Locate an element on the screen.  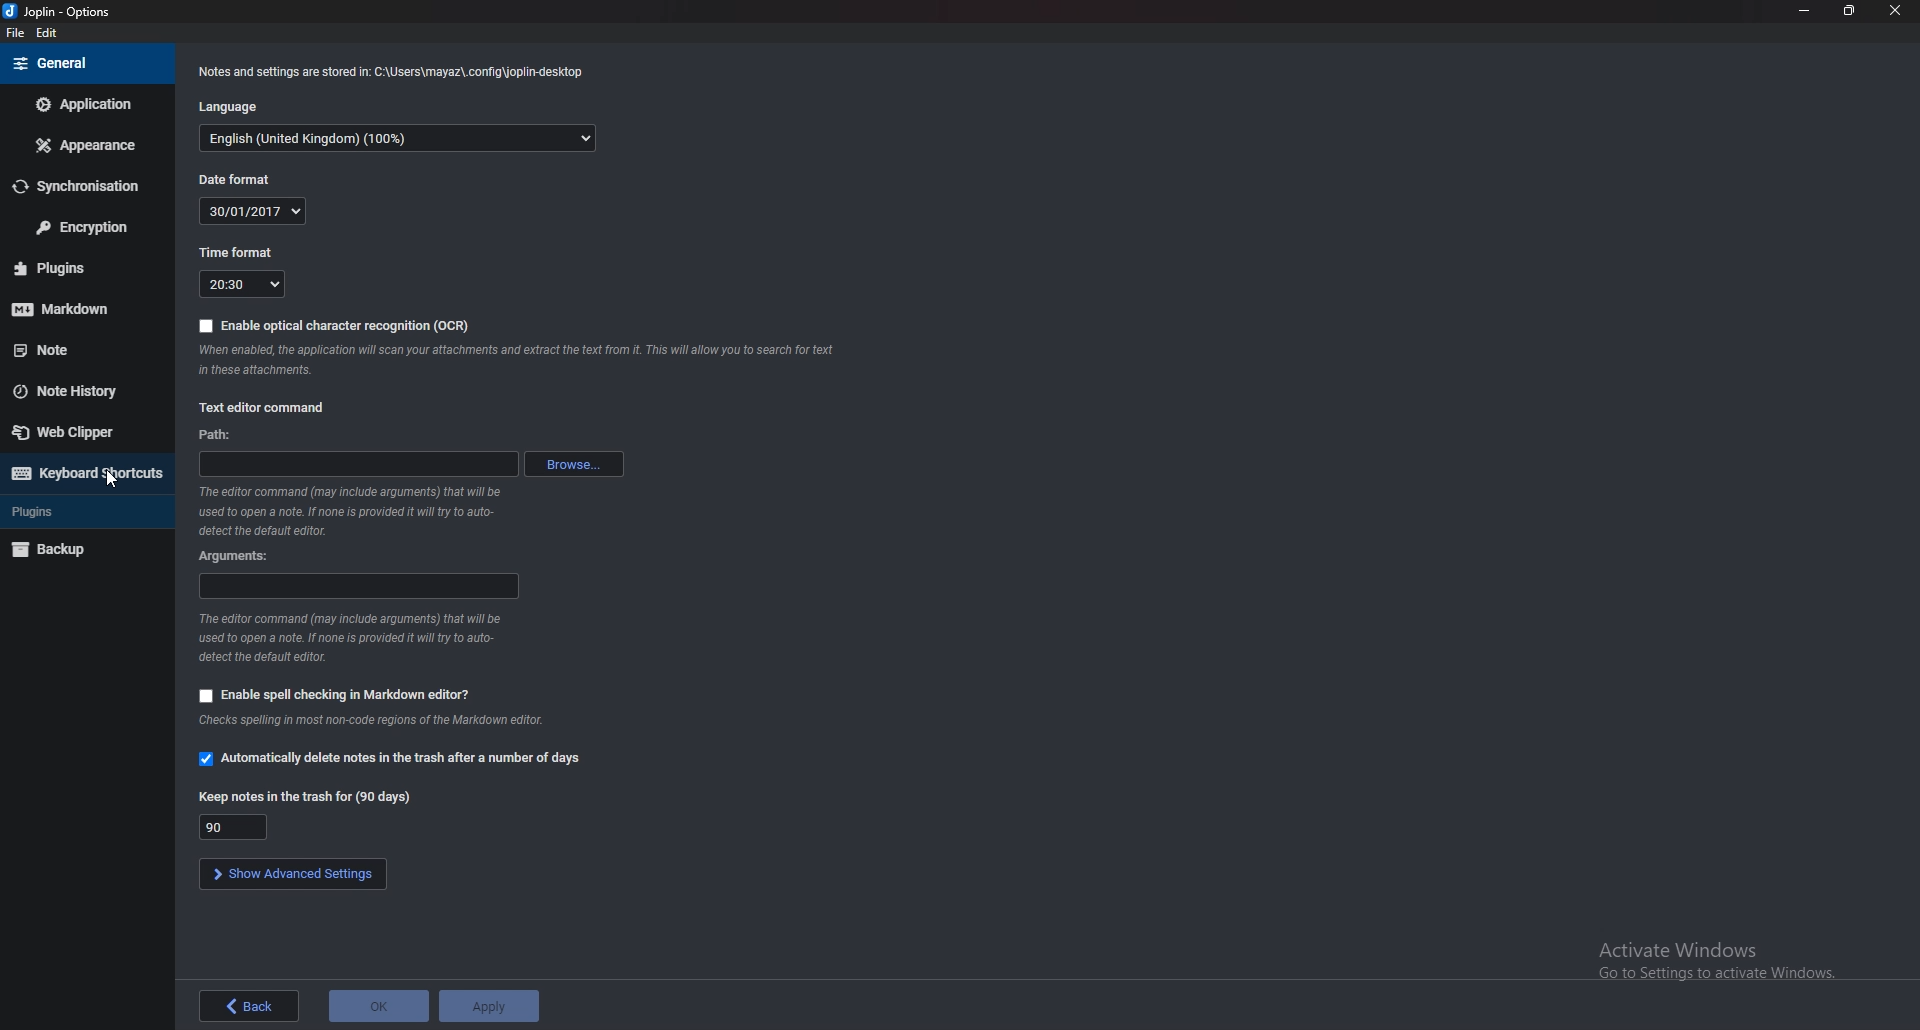
Keyboard shortcuts is located at coordinates (86, 474).